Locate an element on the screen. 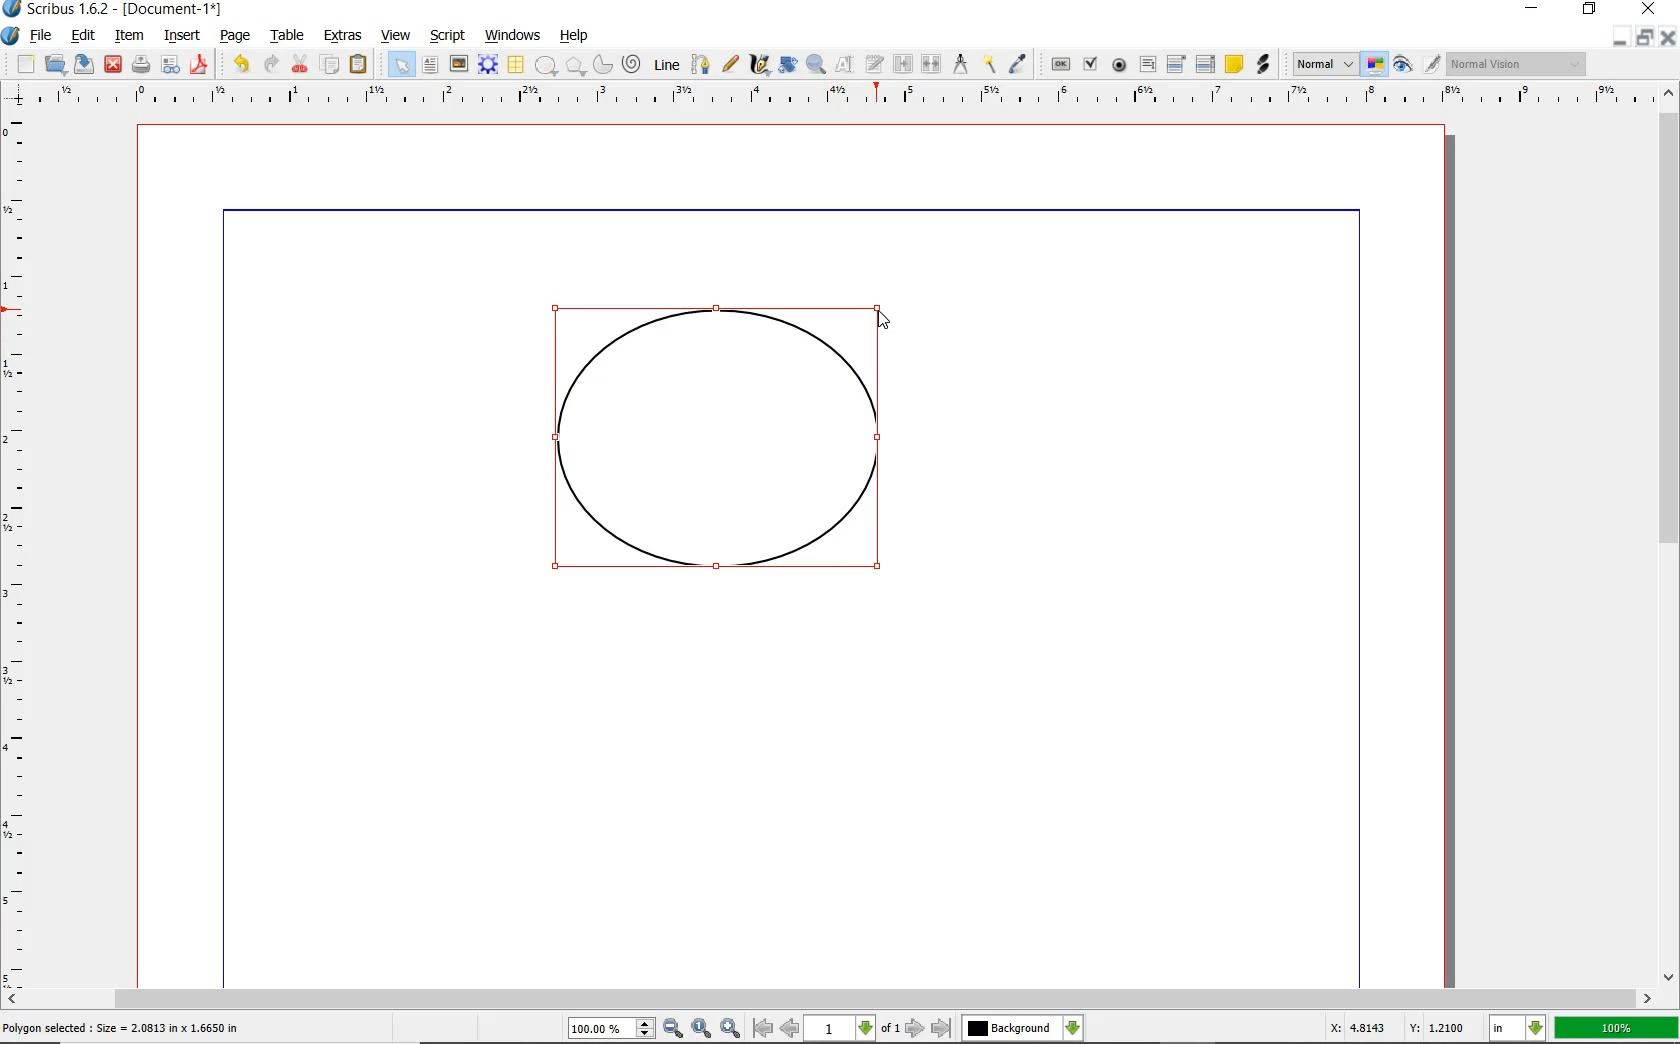 Image resolution: width=1680 pixels, height=1044 pixels. INSERT is located at coordinates (182, 36).